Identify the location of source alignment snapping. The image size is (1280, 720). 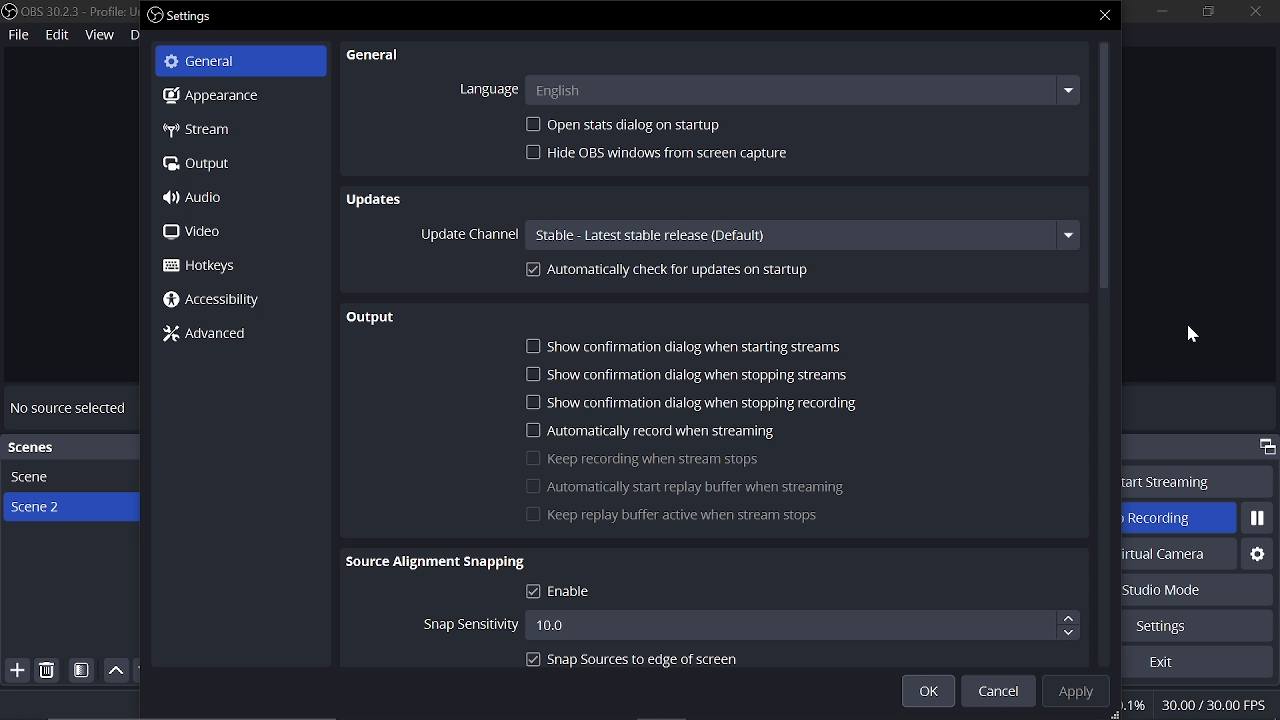
(434, 563).